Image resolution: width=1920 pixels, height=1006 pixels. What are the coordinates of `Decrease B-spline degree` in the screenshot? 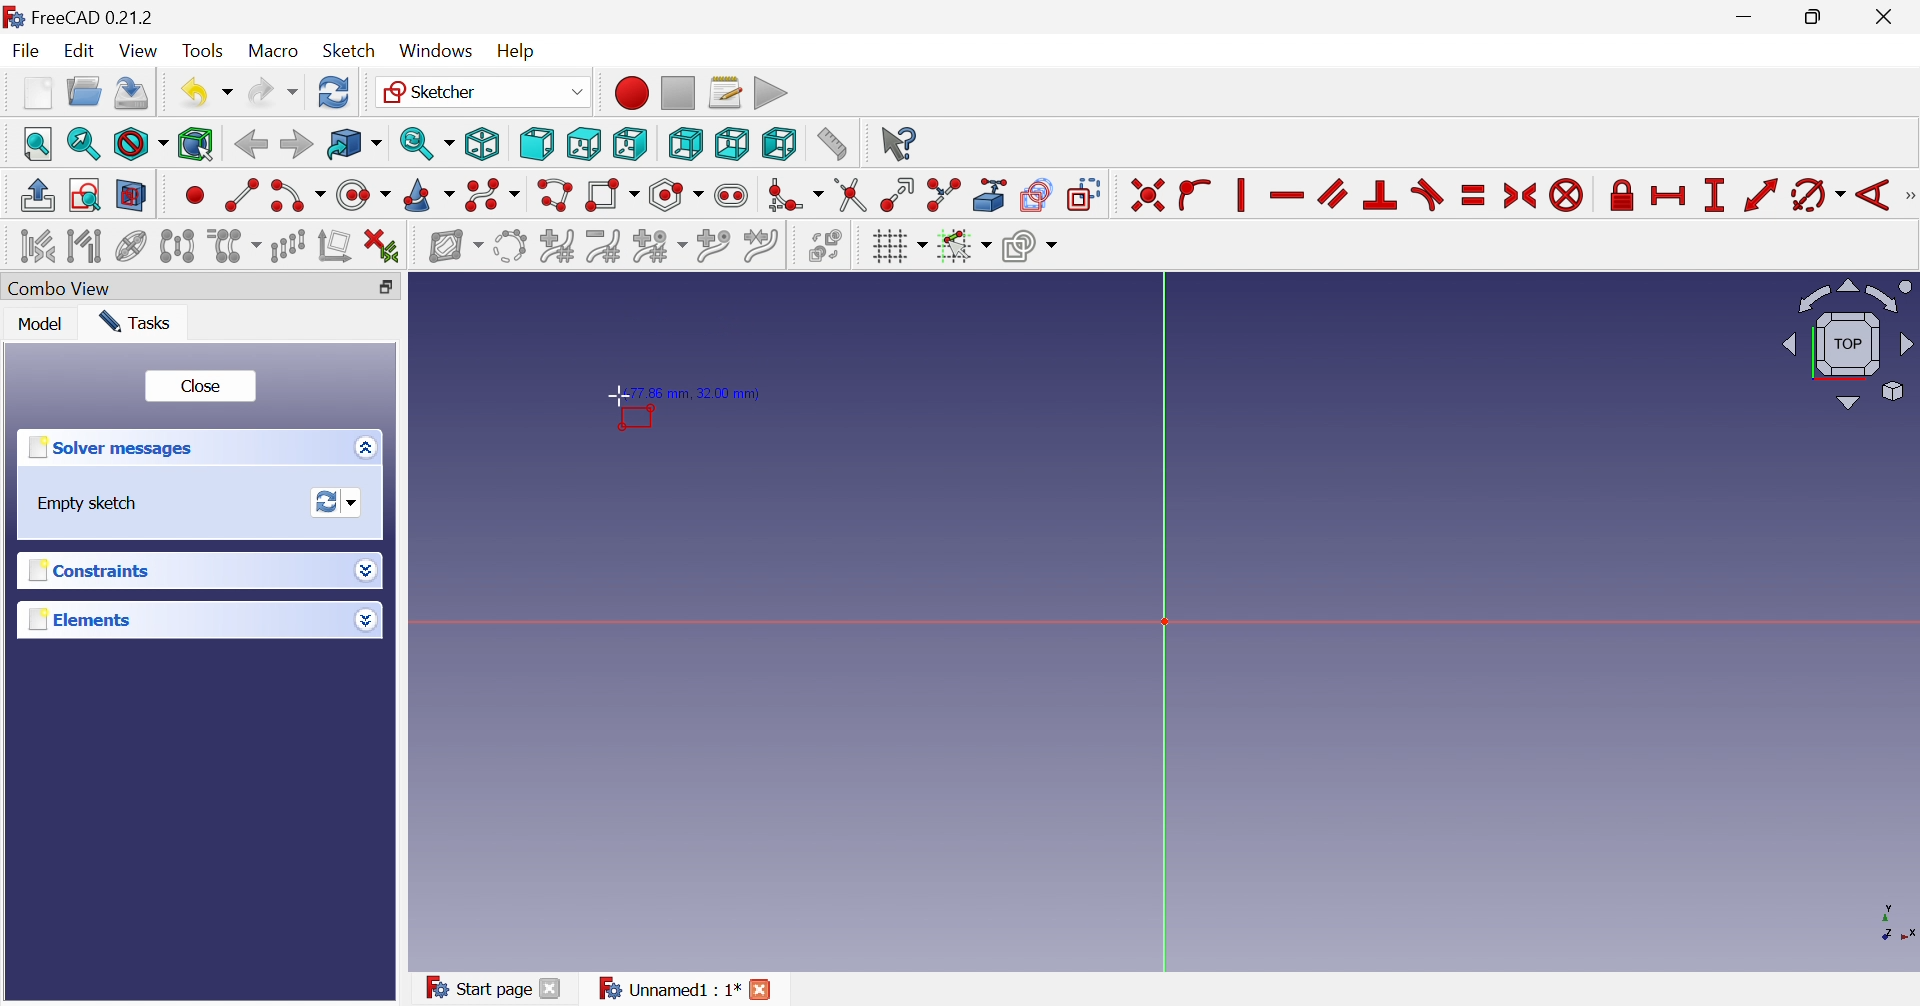 It's located at (603, 247).